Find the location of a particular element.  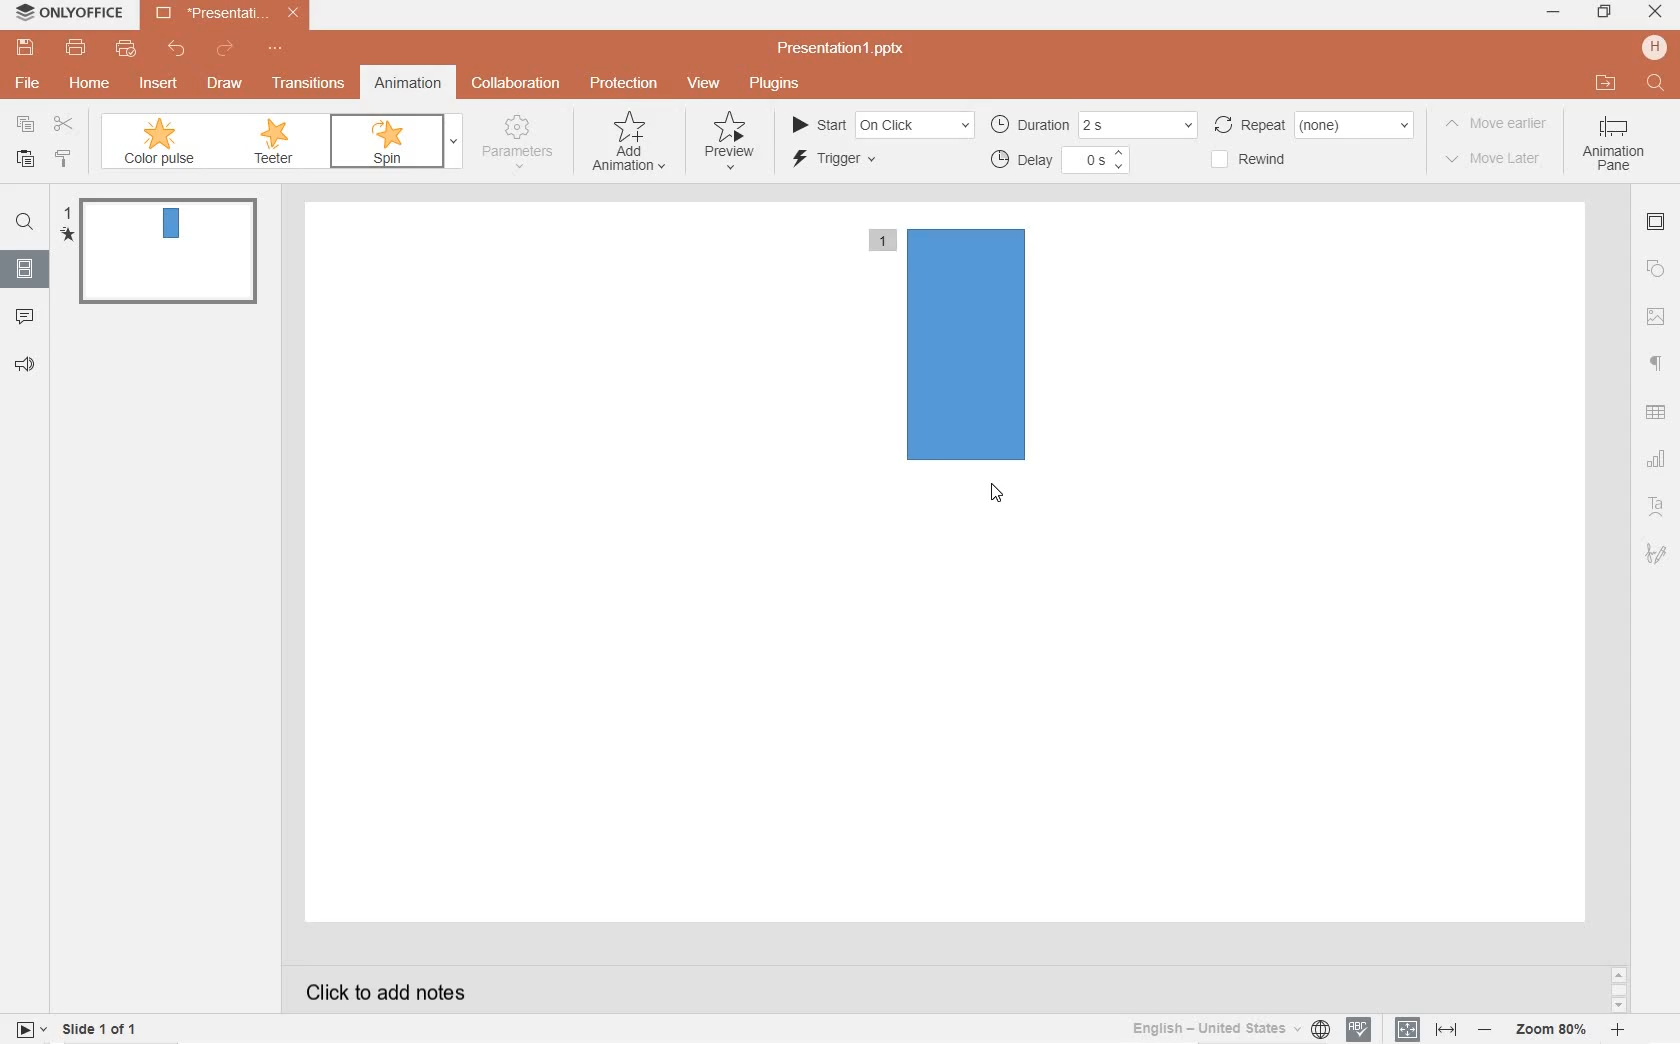

MINIMIZE is located at coordinates (1554, 14).